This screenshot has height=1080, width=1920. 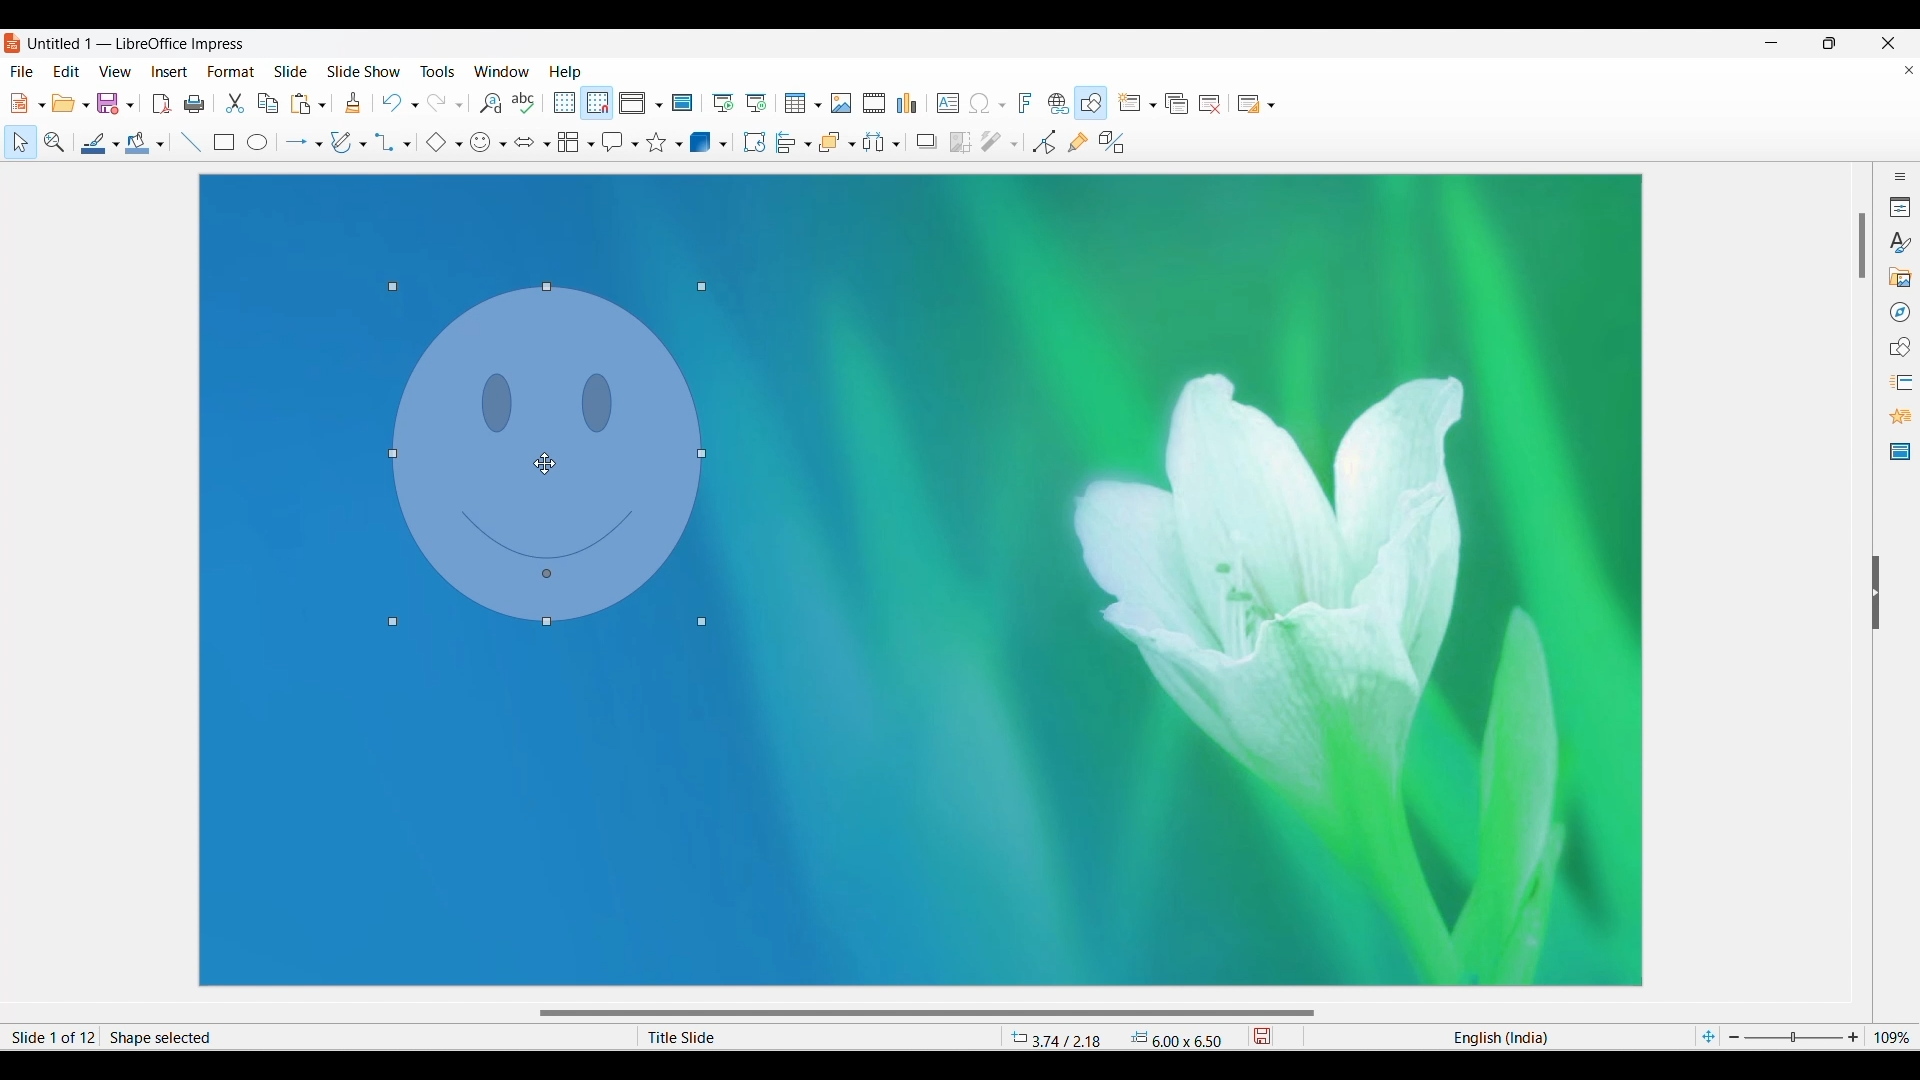 What do you see at coordinates (138, 42) in the screenshot?
I see `Untitled 1 - LibreOffice Impress` at bounding box center [138, 42].